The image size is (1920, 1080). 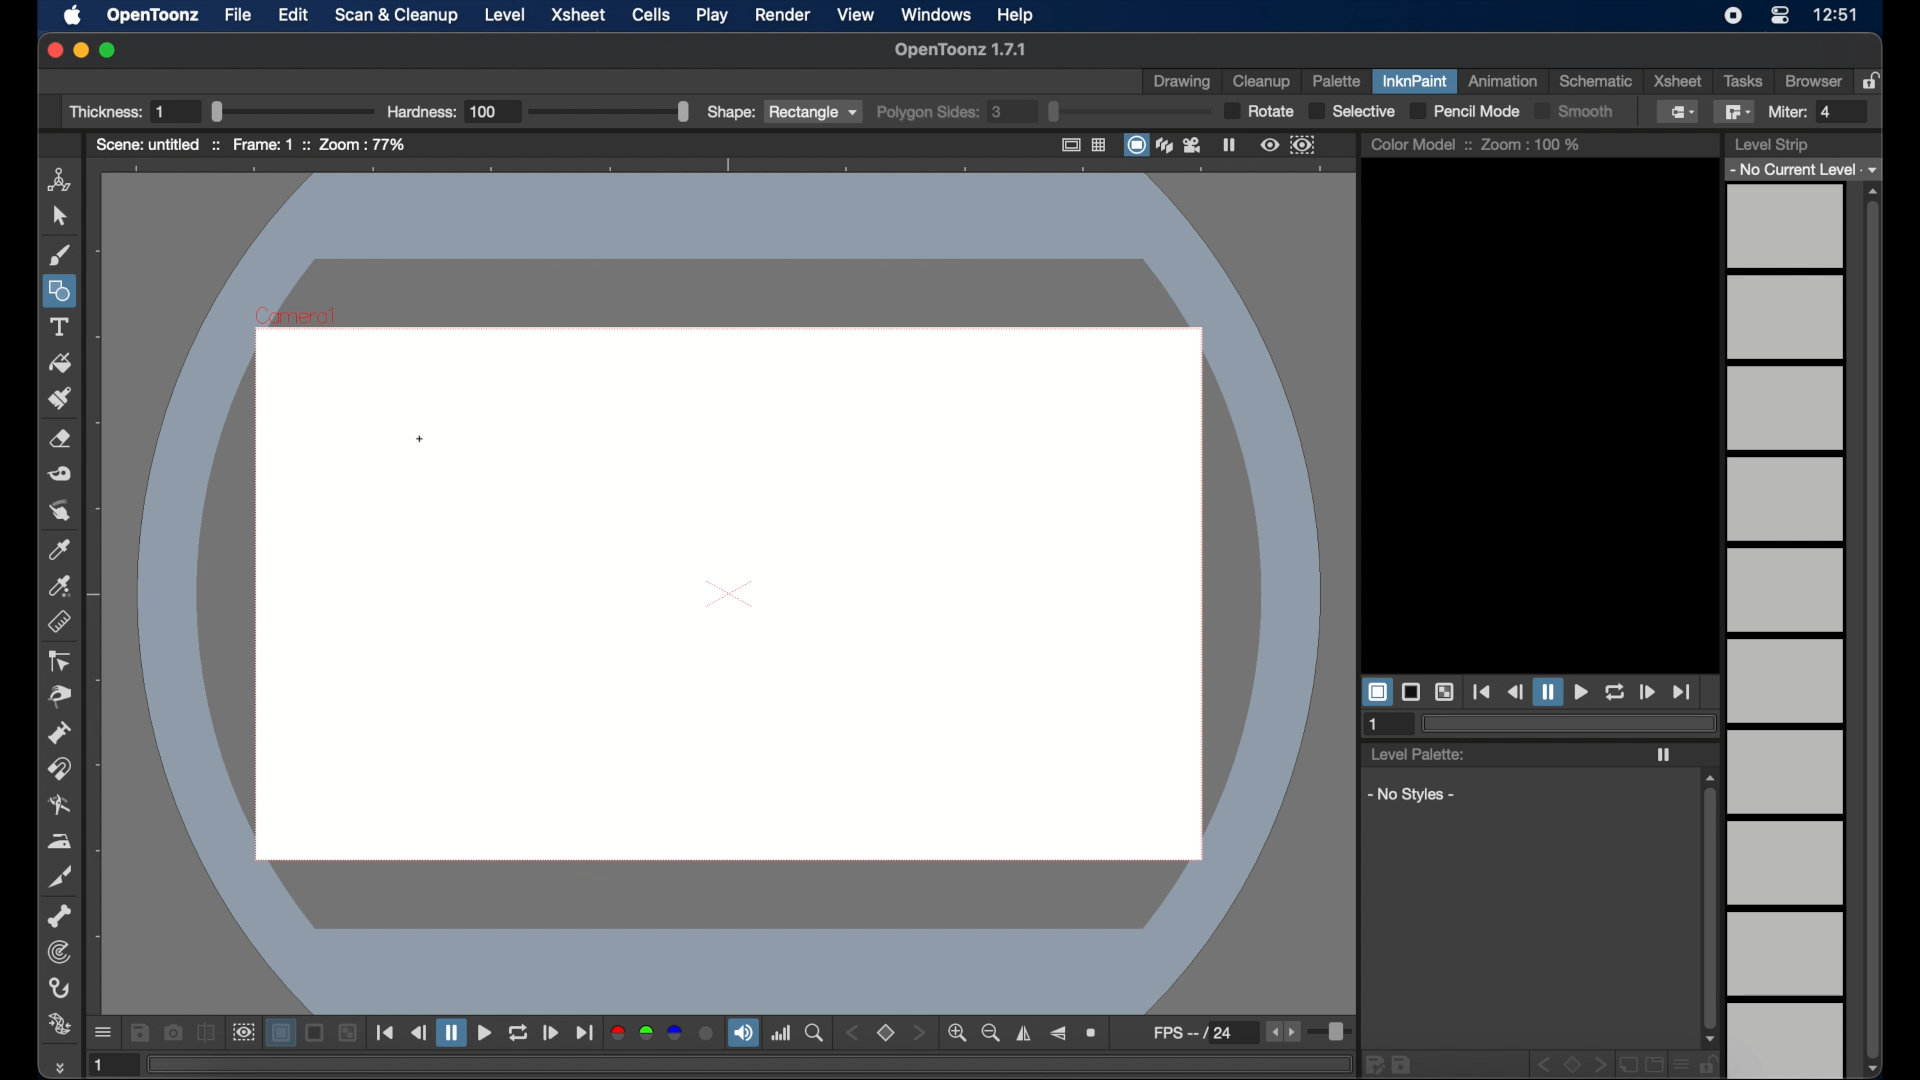 I want to click on iron tool, so click(x=60, y=842).